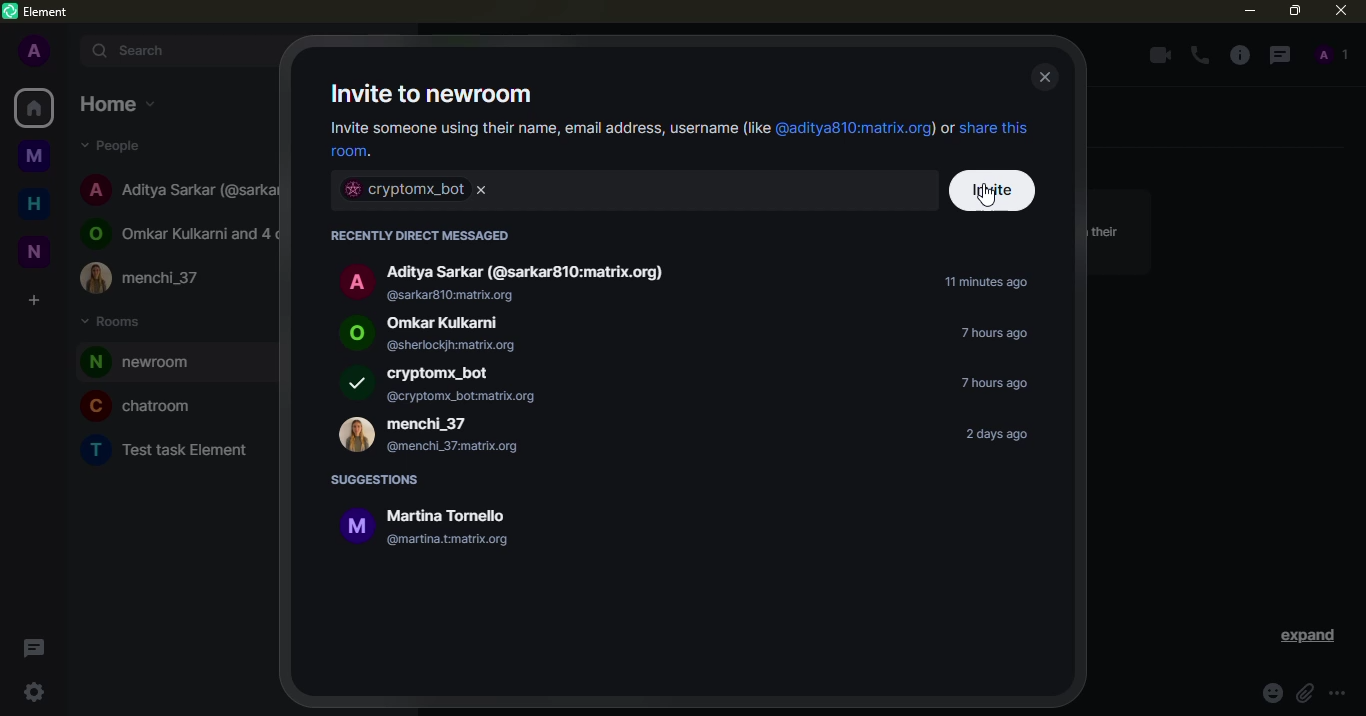 The height and width of the screenshot is (716, 1366). I want to click on search, so click(179, 51).